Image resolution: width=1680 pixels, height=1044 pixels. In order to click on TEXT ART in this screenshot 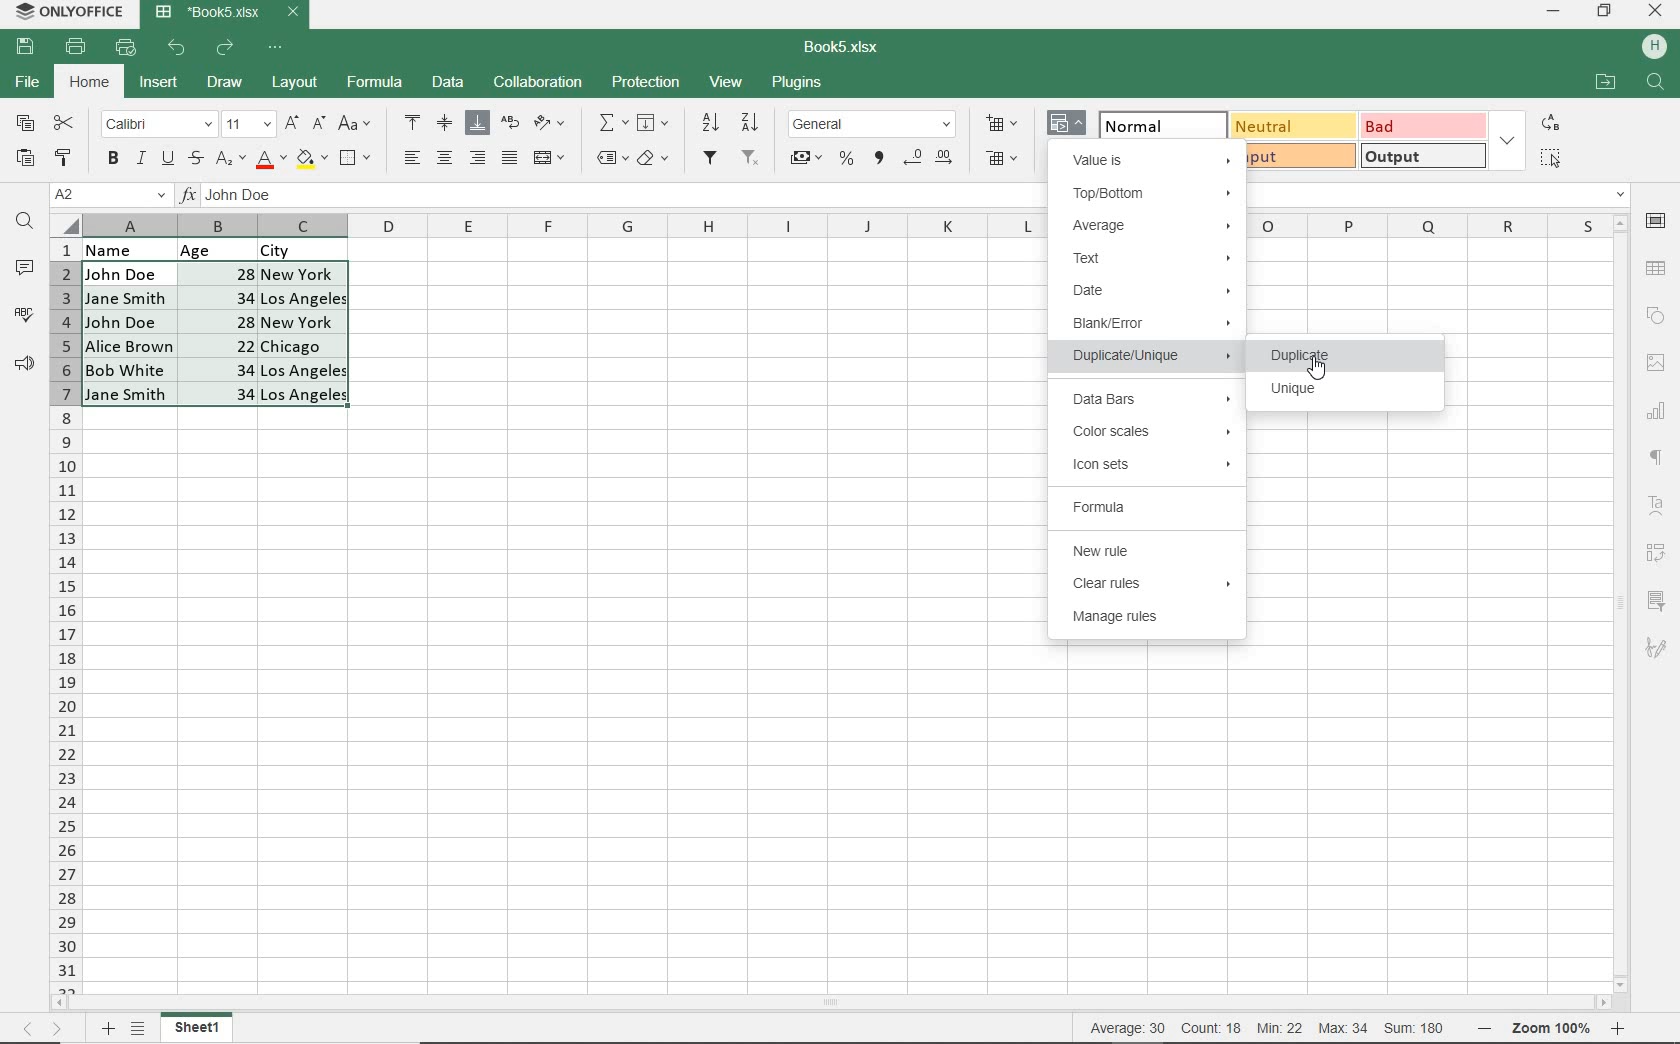, I will do `click(1658, 508)`.